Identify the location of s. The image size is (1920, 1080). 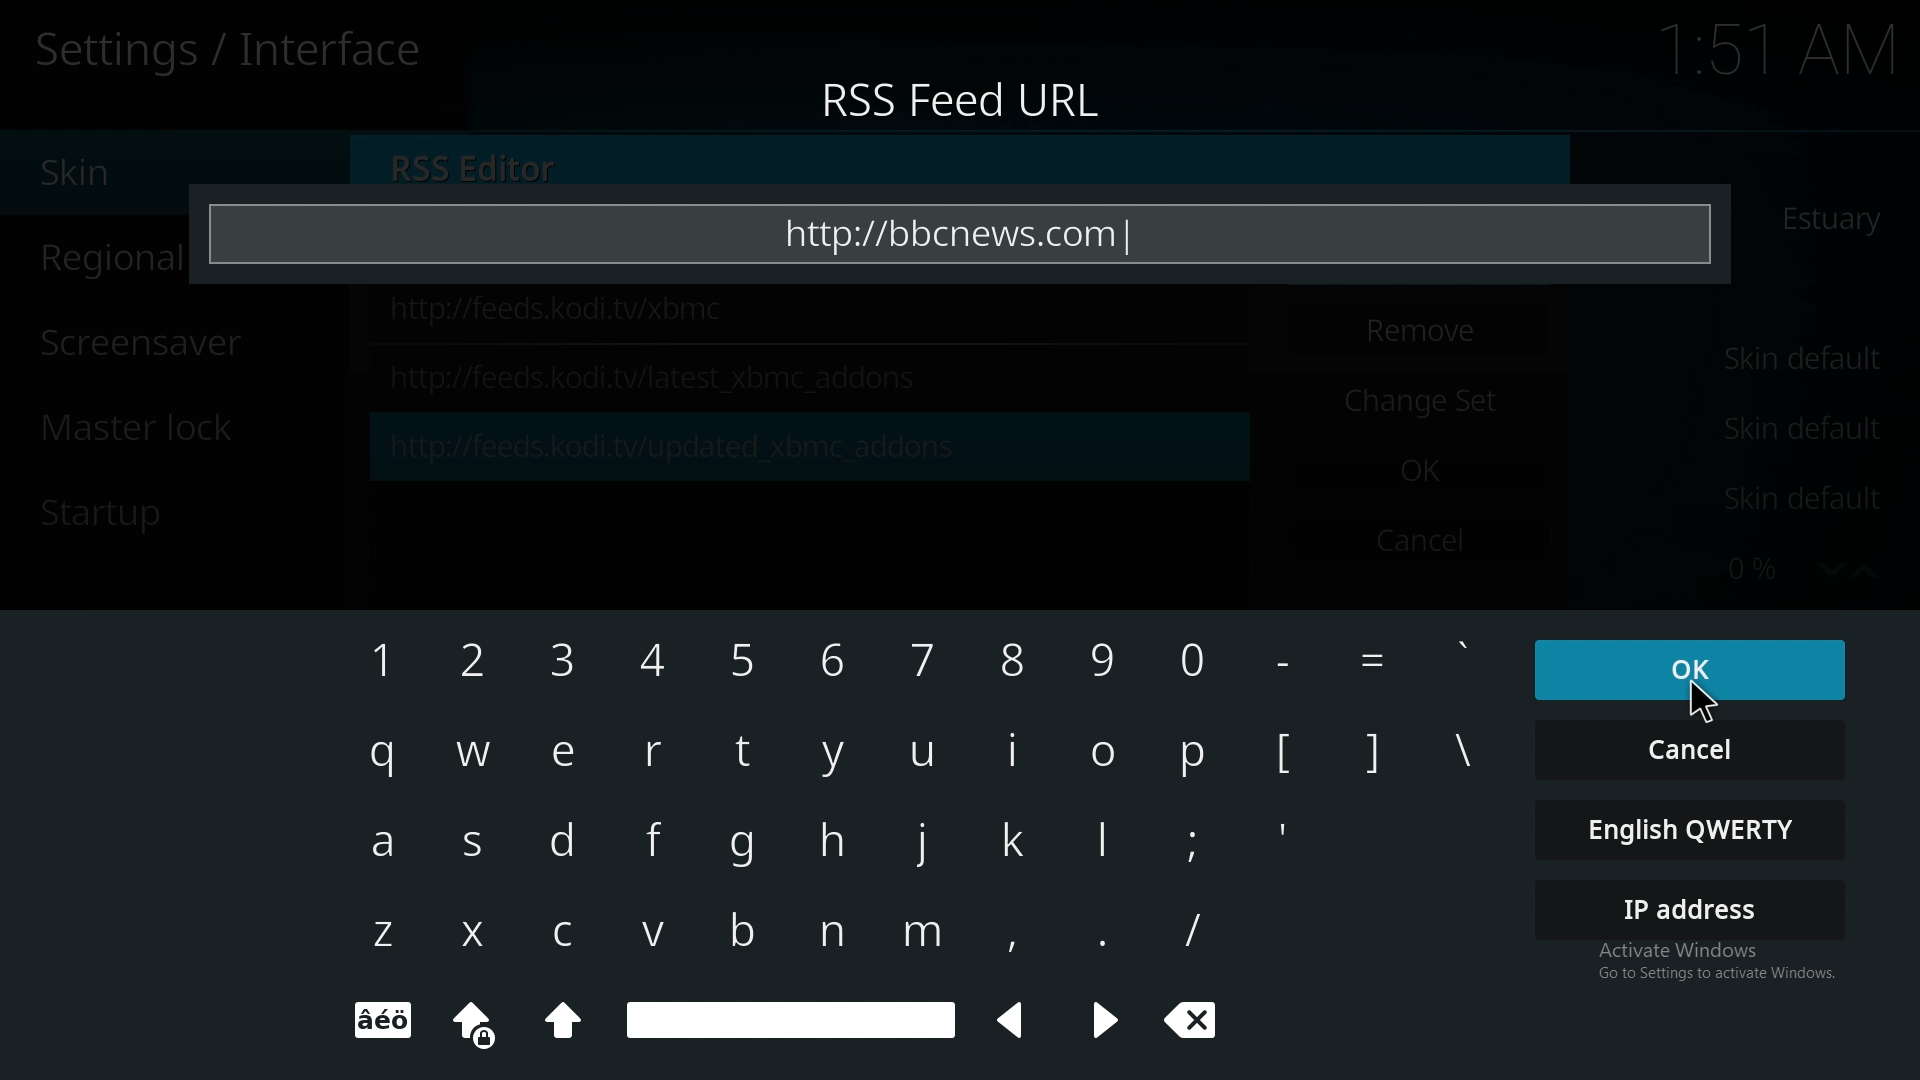
(474, 846).